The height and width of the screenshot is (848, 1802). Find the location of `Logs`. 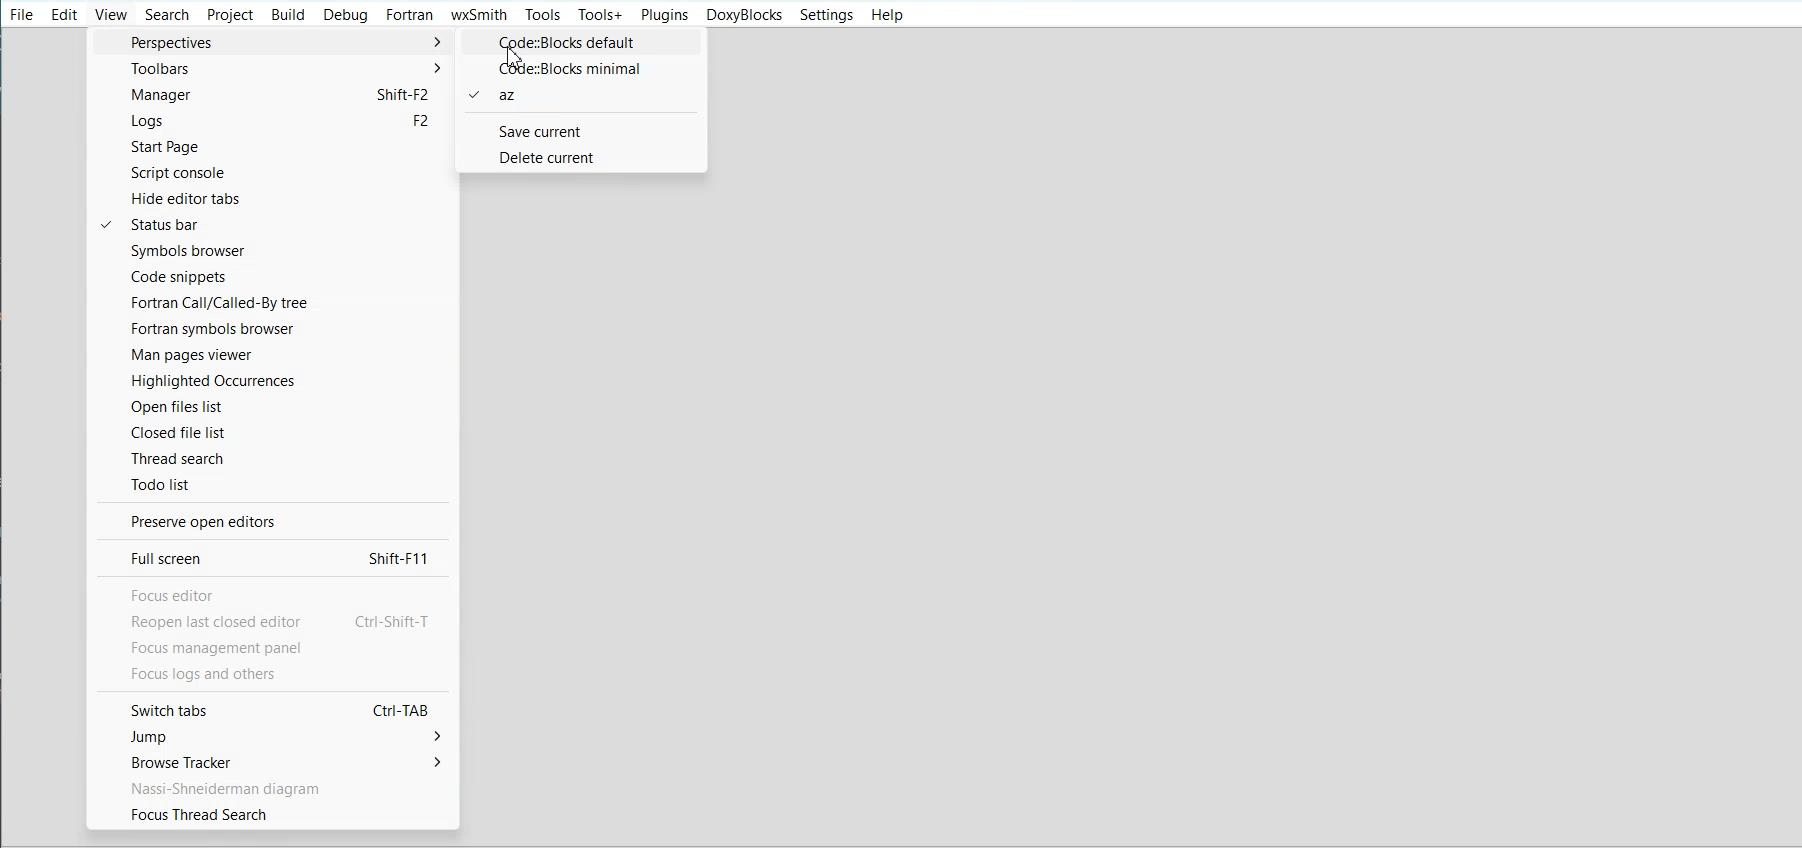

Logs is located at coordinates (274, 122).